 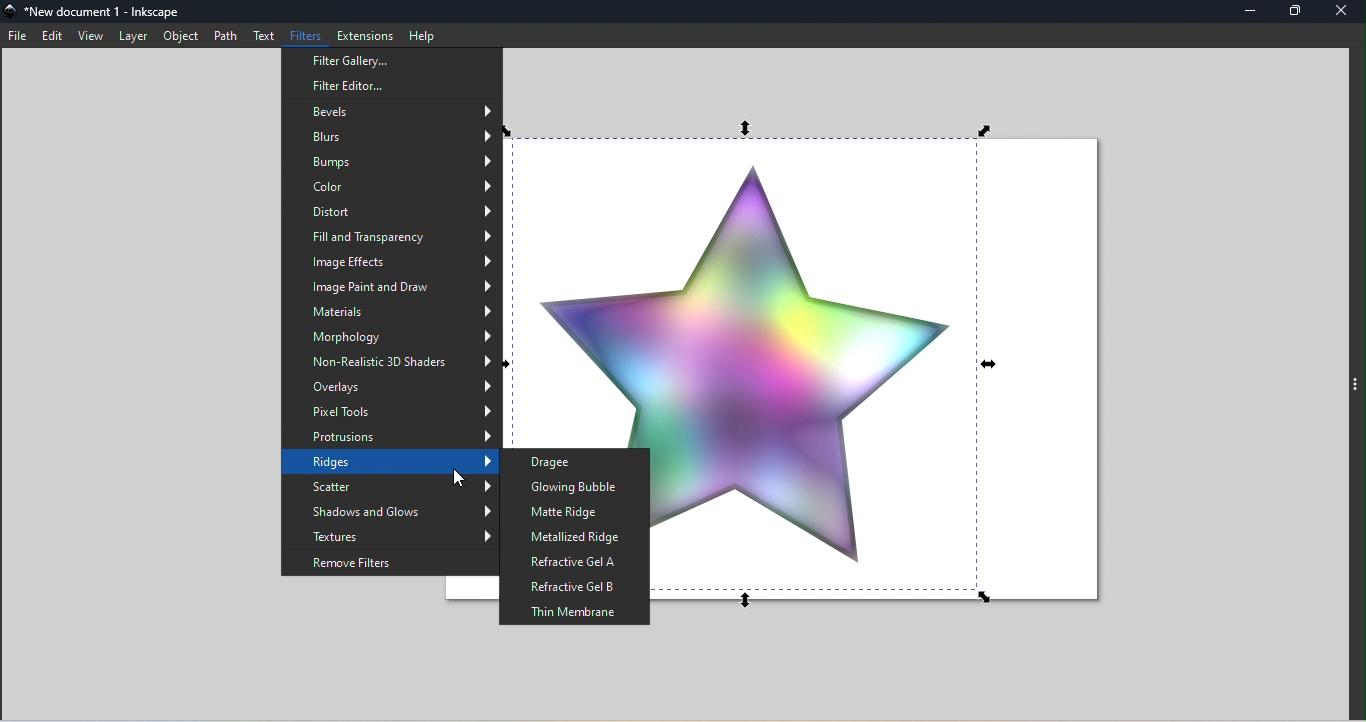 I want to click on Blurs, so click(x=392, y=136).